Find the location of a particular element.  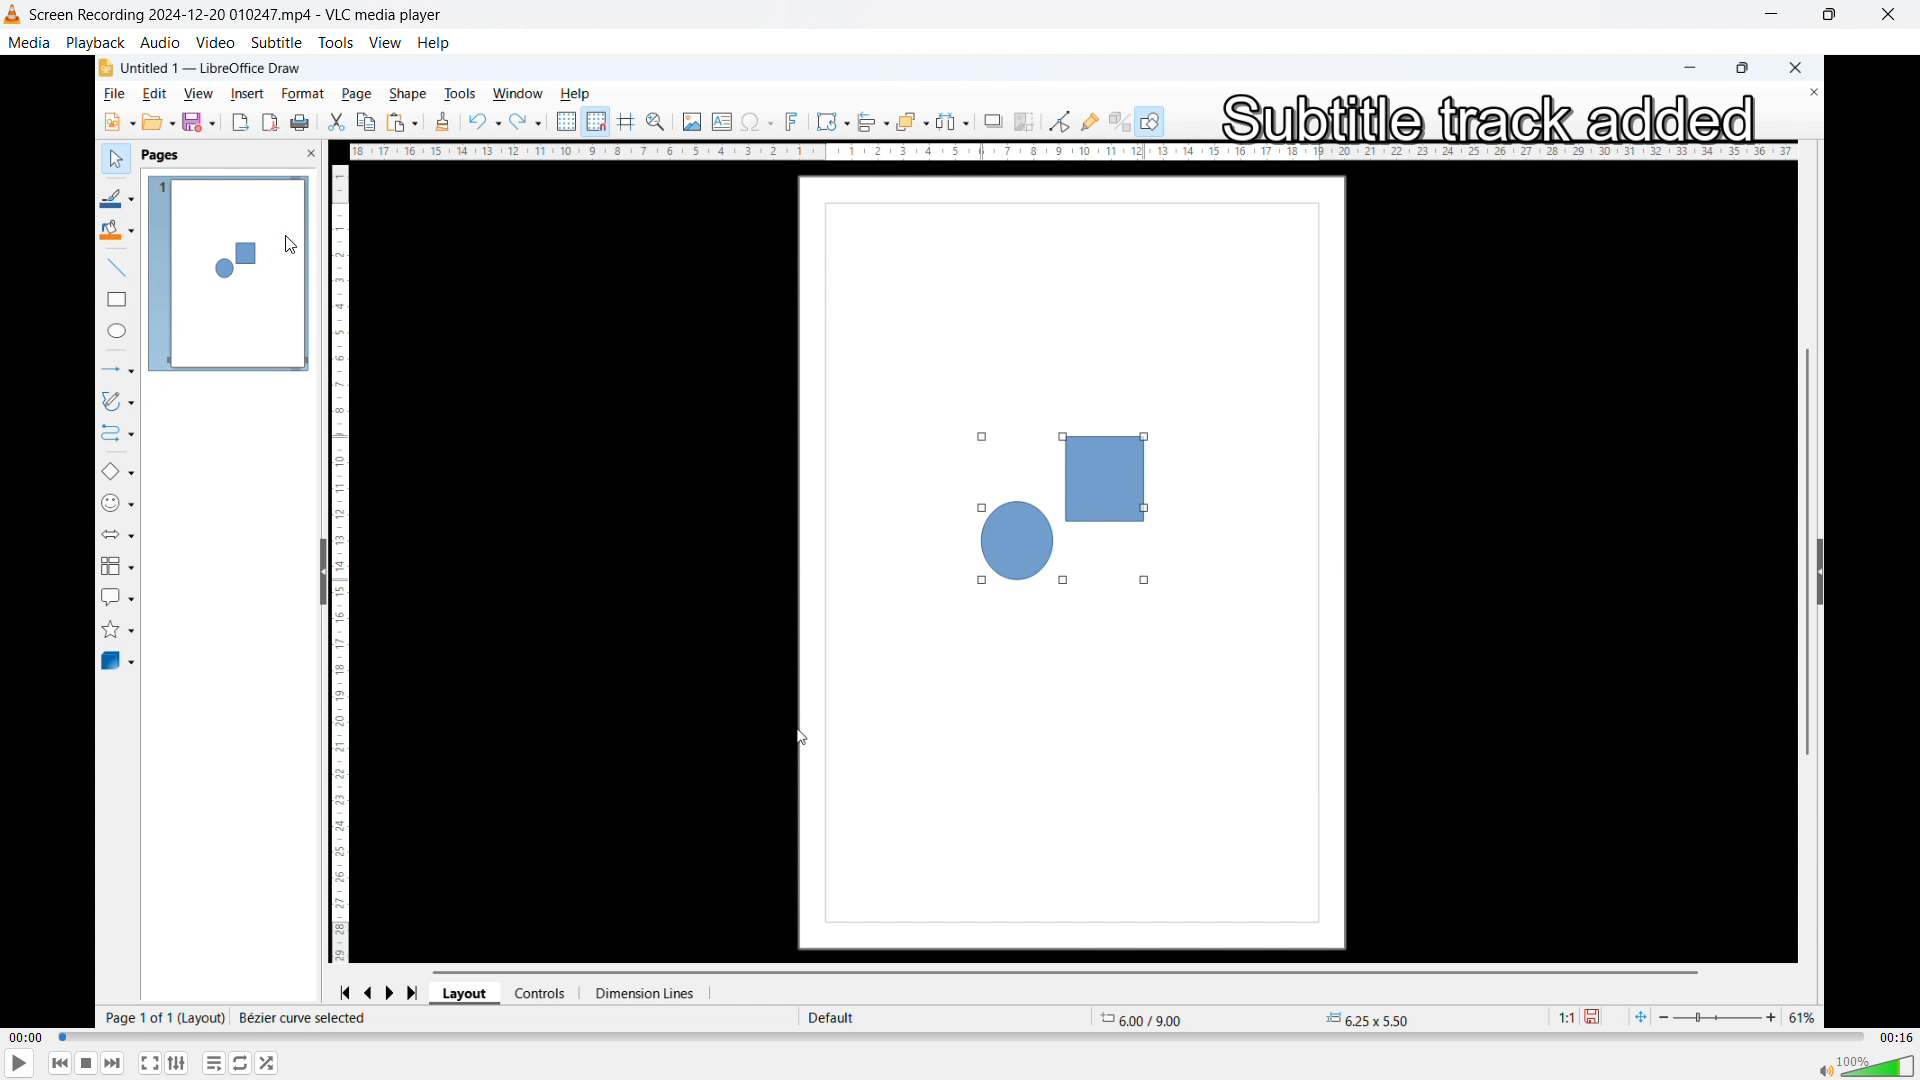

ruler is located at coordinates (1073, 152).